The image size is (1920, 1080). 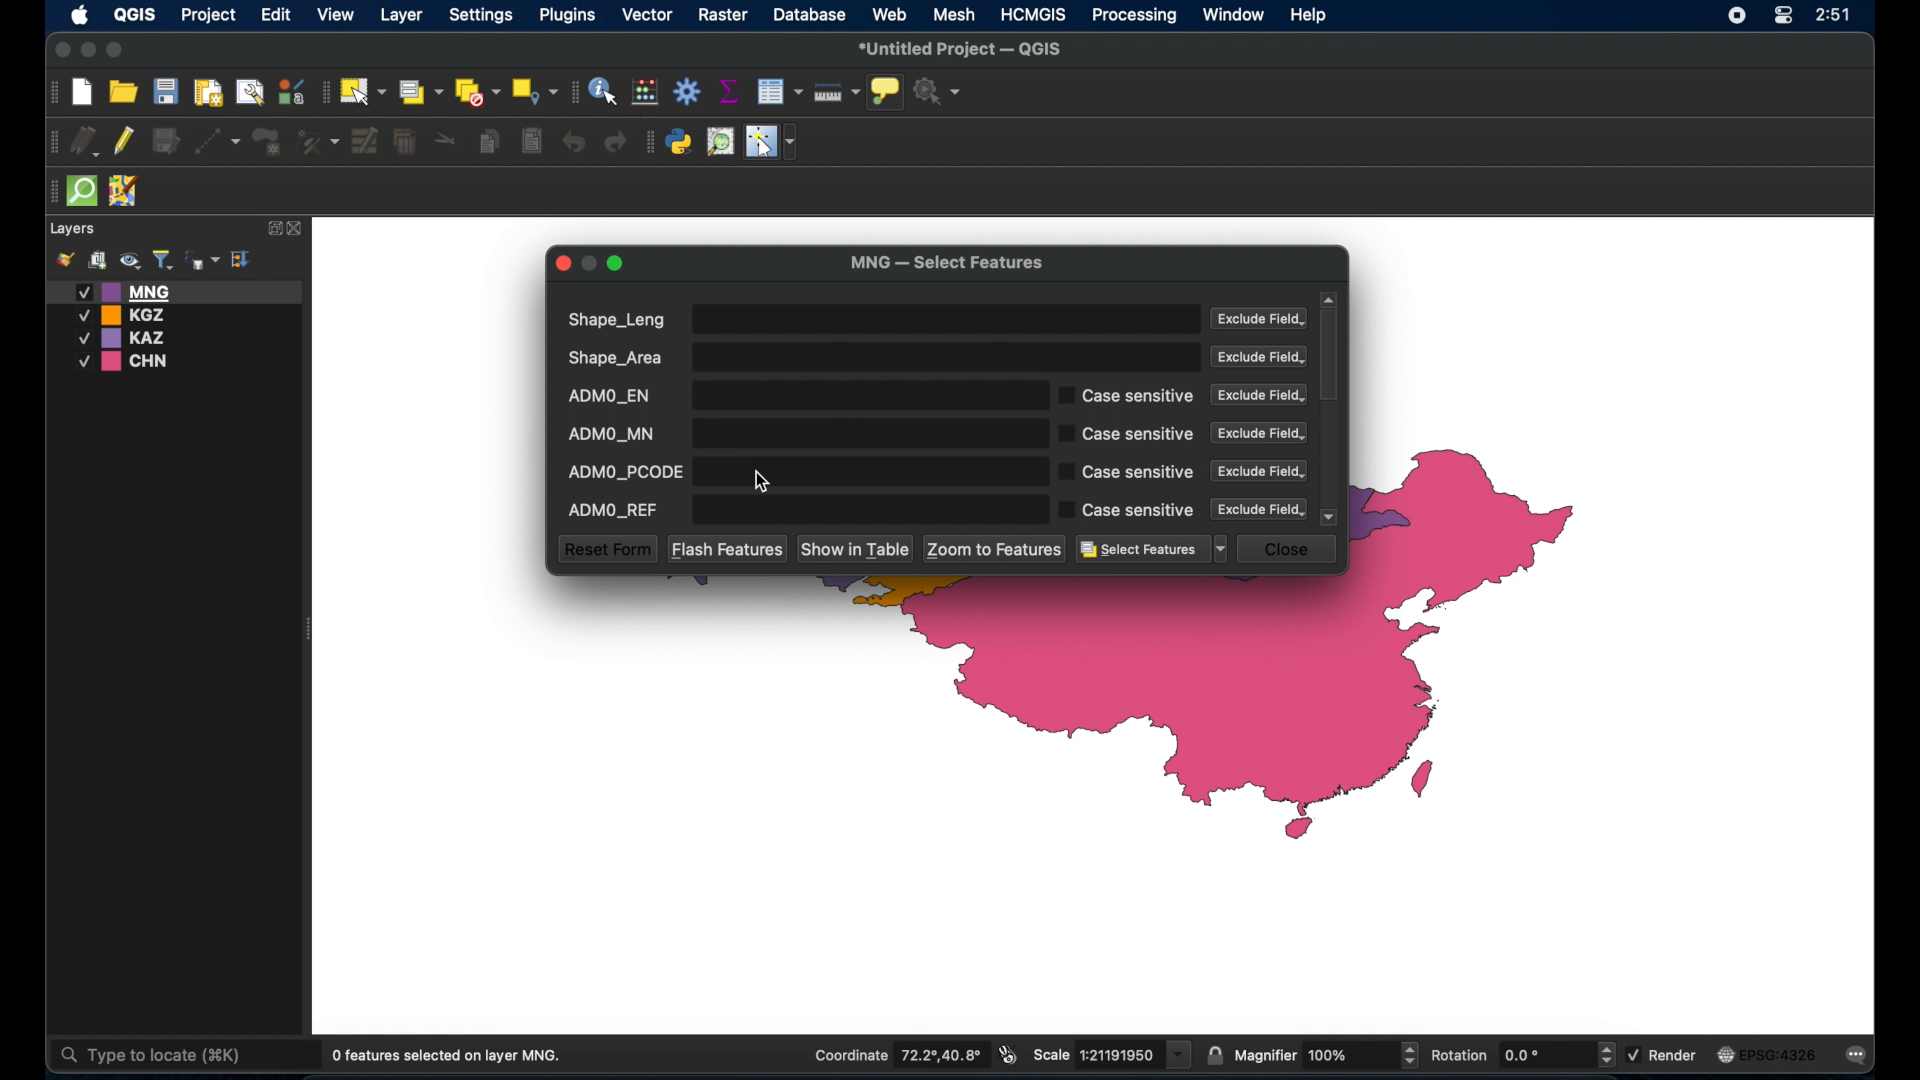 I want to click on scale 1:21191950, so click(x=1113, y=1055).